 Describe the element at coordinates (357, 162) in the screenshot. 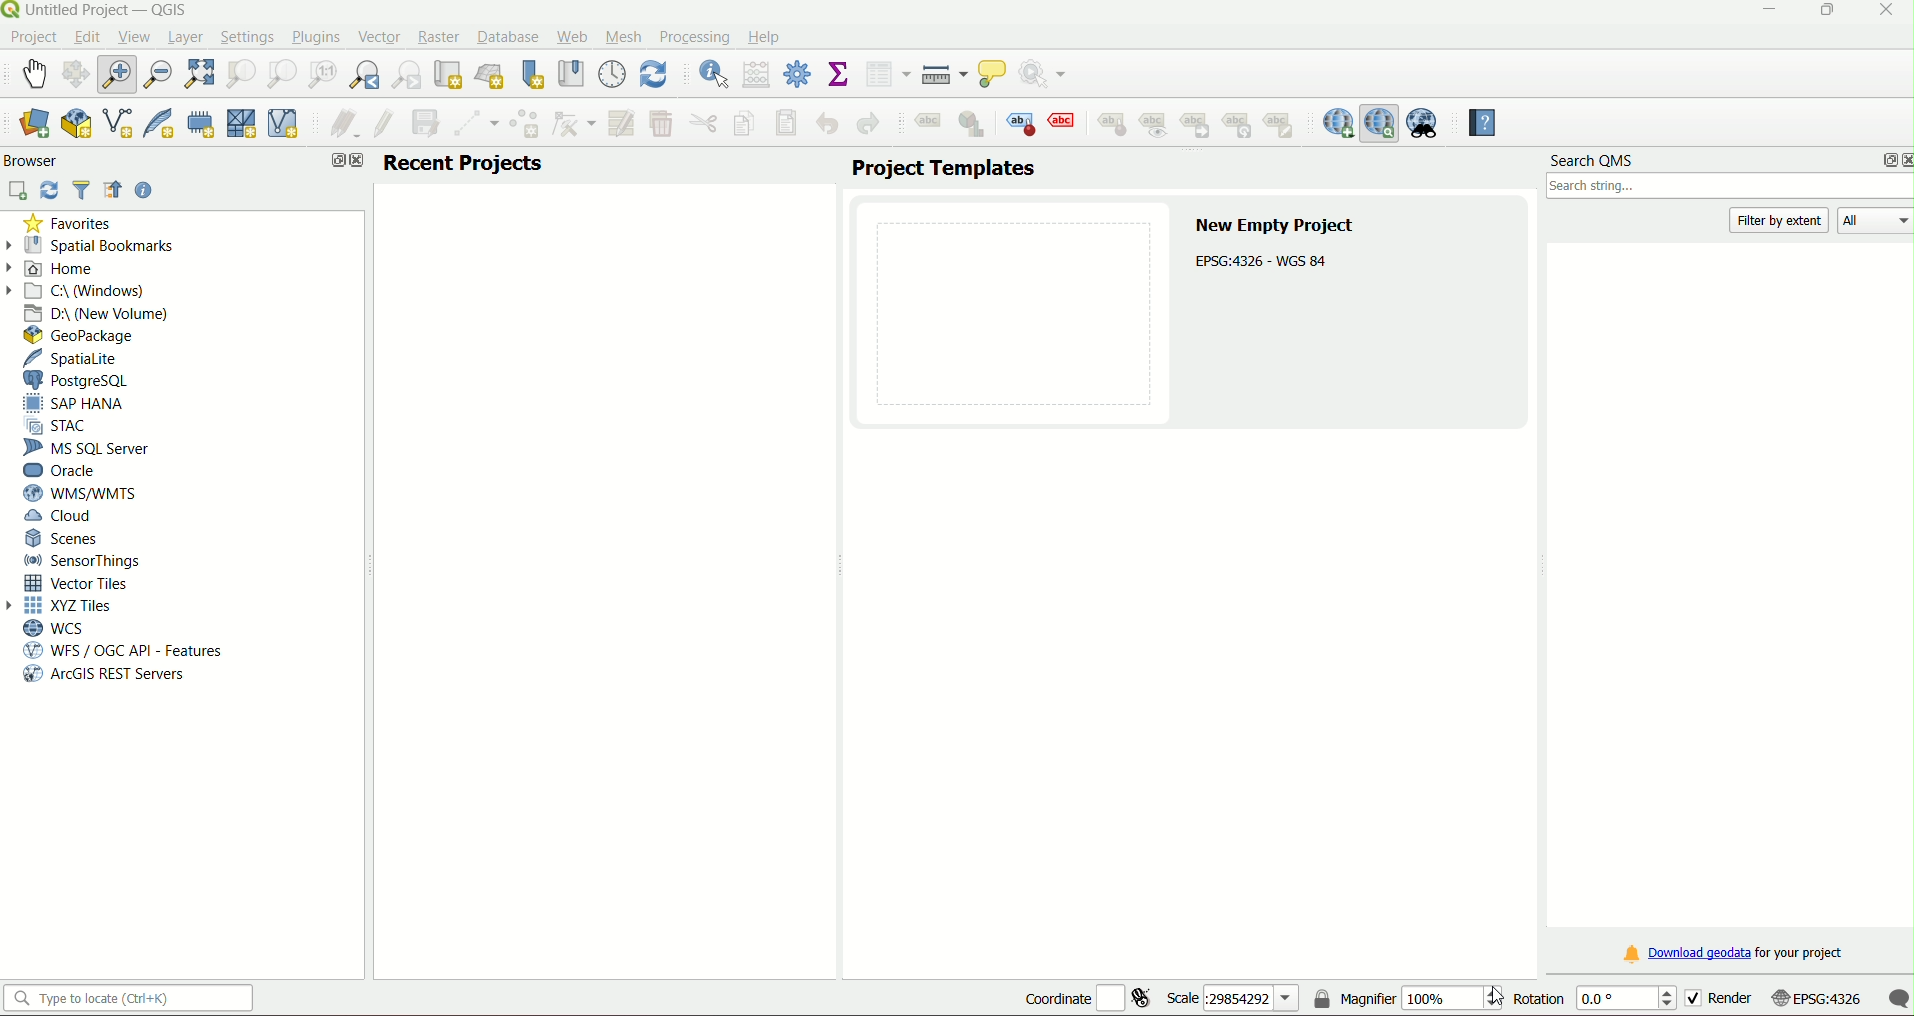

I see `close` at that location.